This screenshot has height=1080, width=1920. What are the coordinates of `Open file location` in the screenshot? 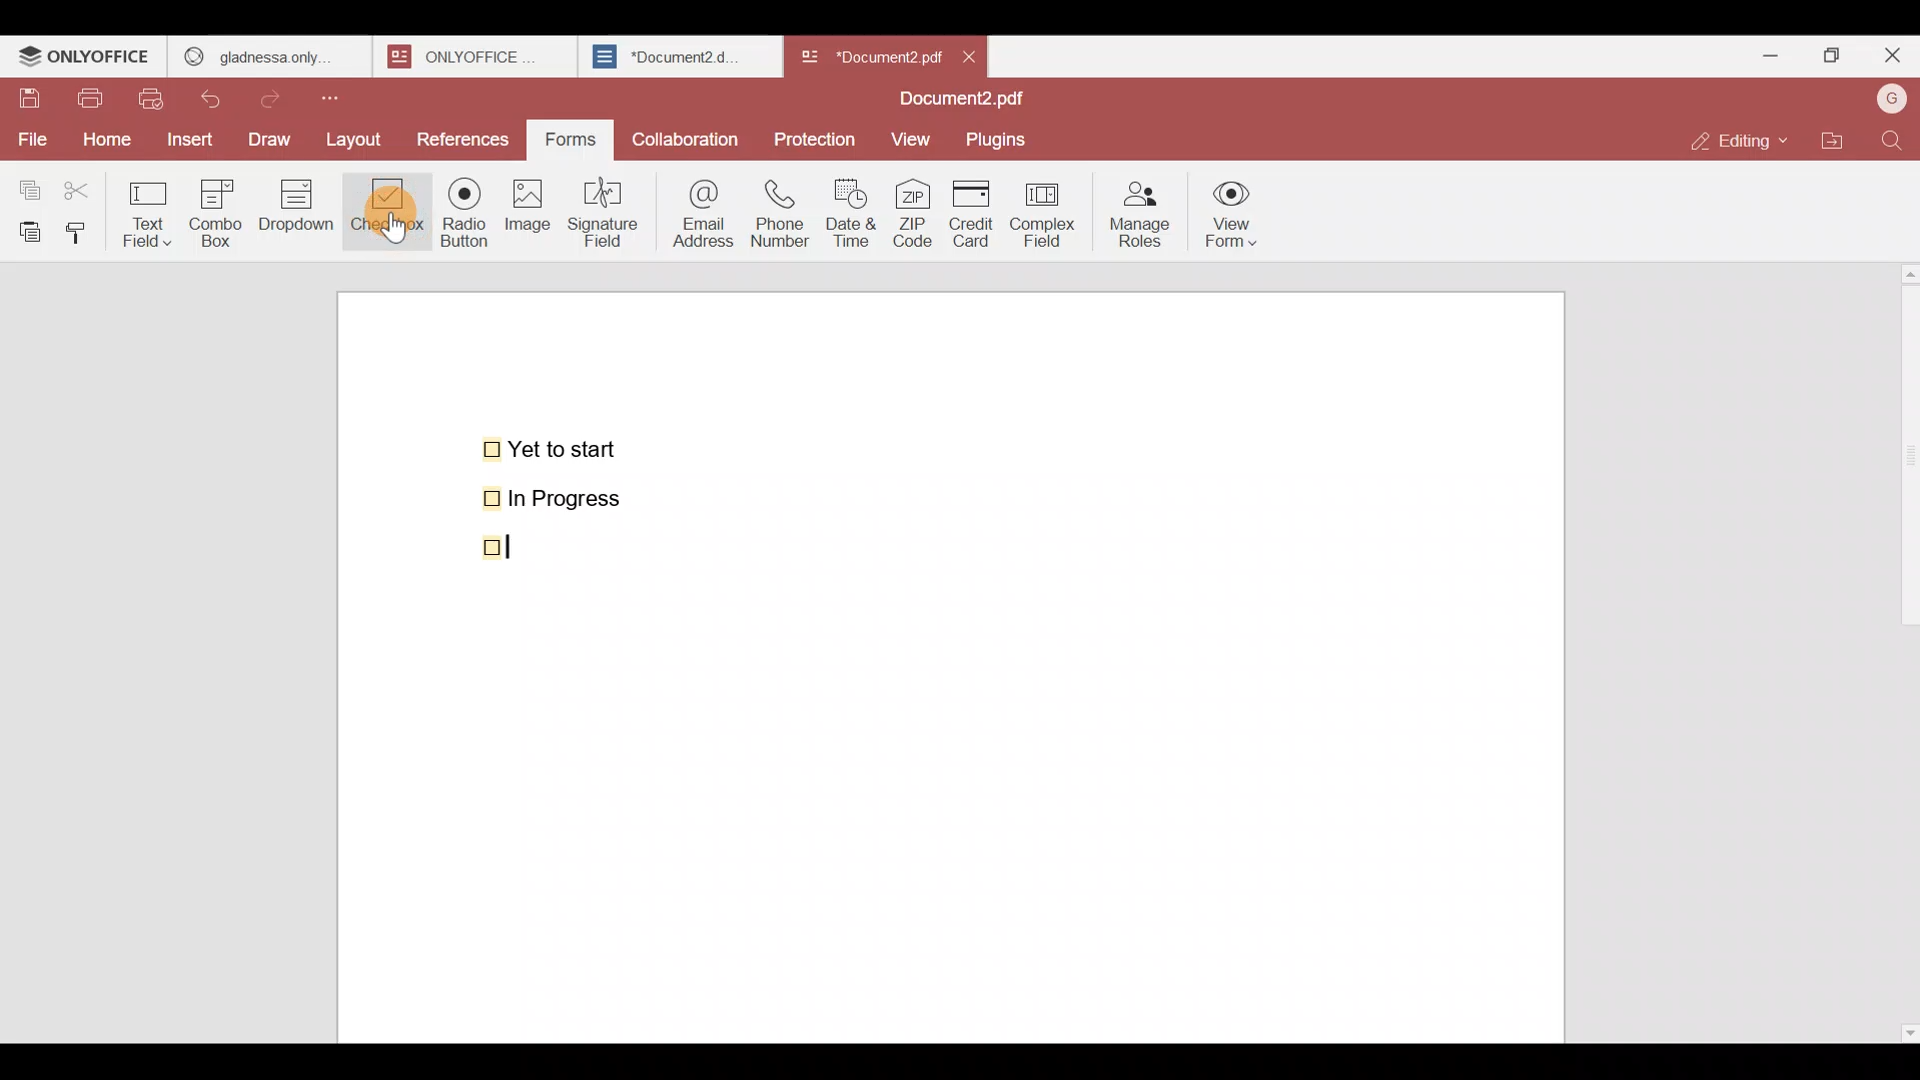 It's located at (1832, 138).